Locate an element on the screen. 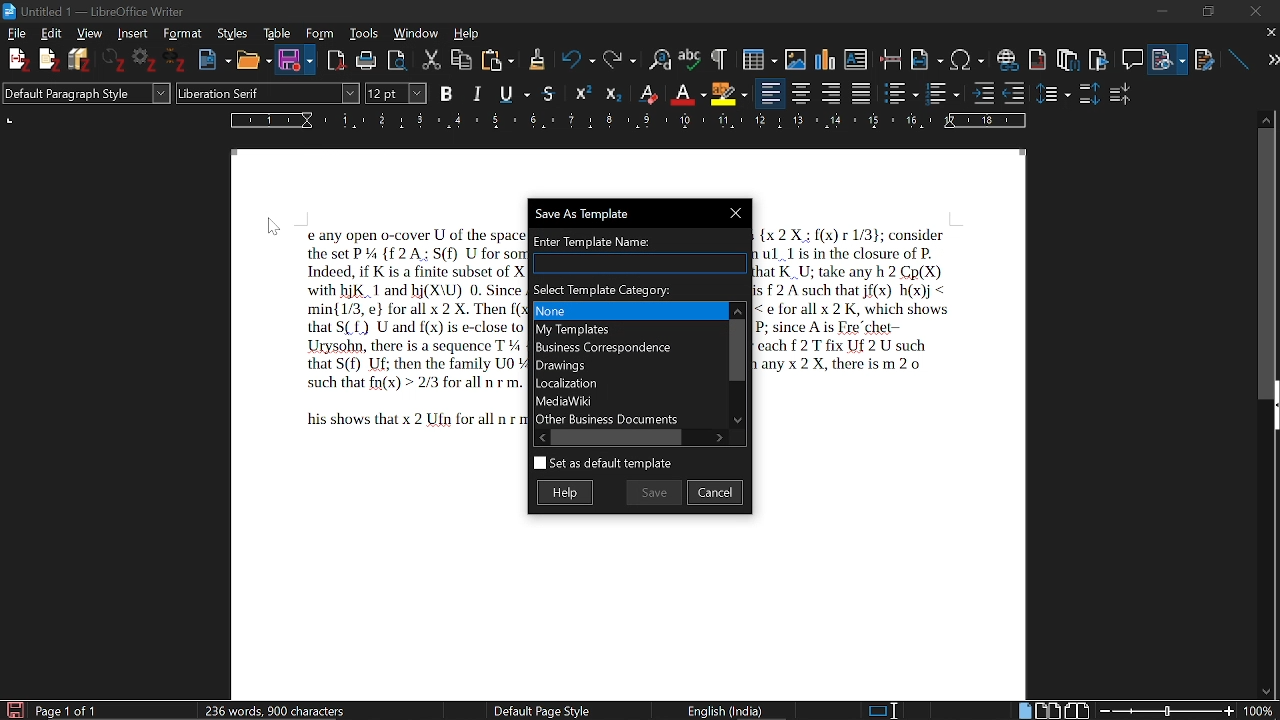 This screenshot has width=1280, height=720. B is located at coordinates (447, 92).